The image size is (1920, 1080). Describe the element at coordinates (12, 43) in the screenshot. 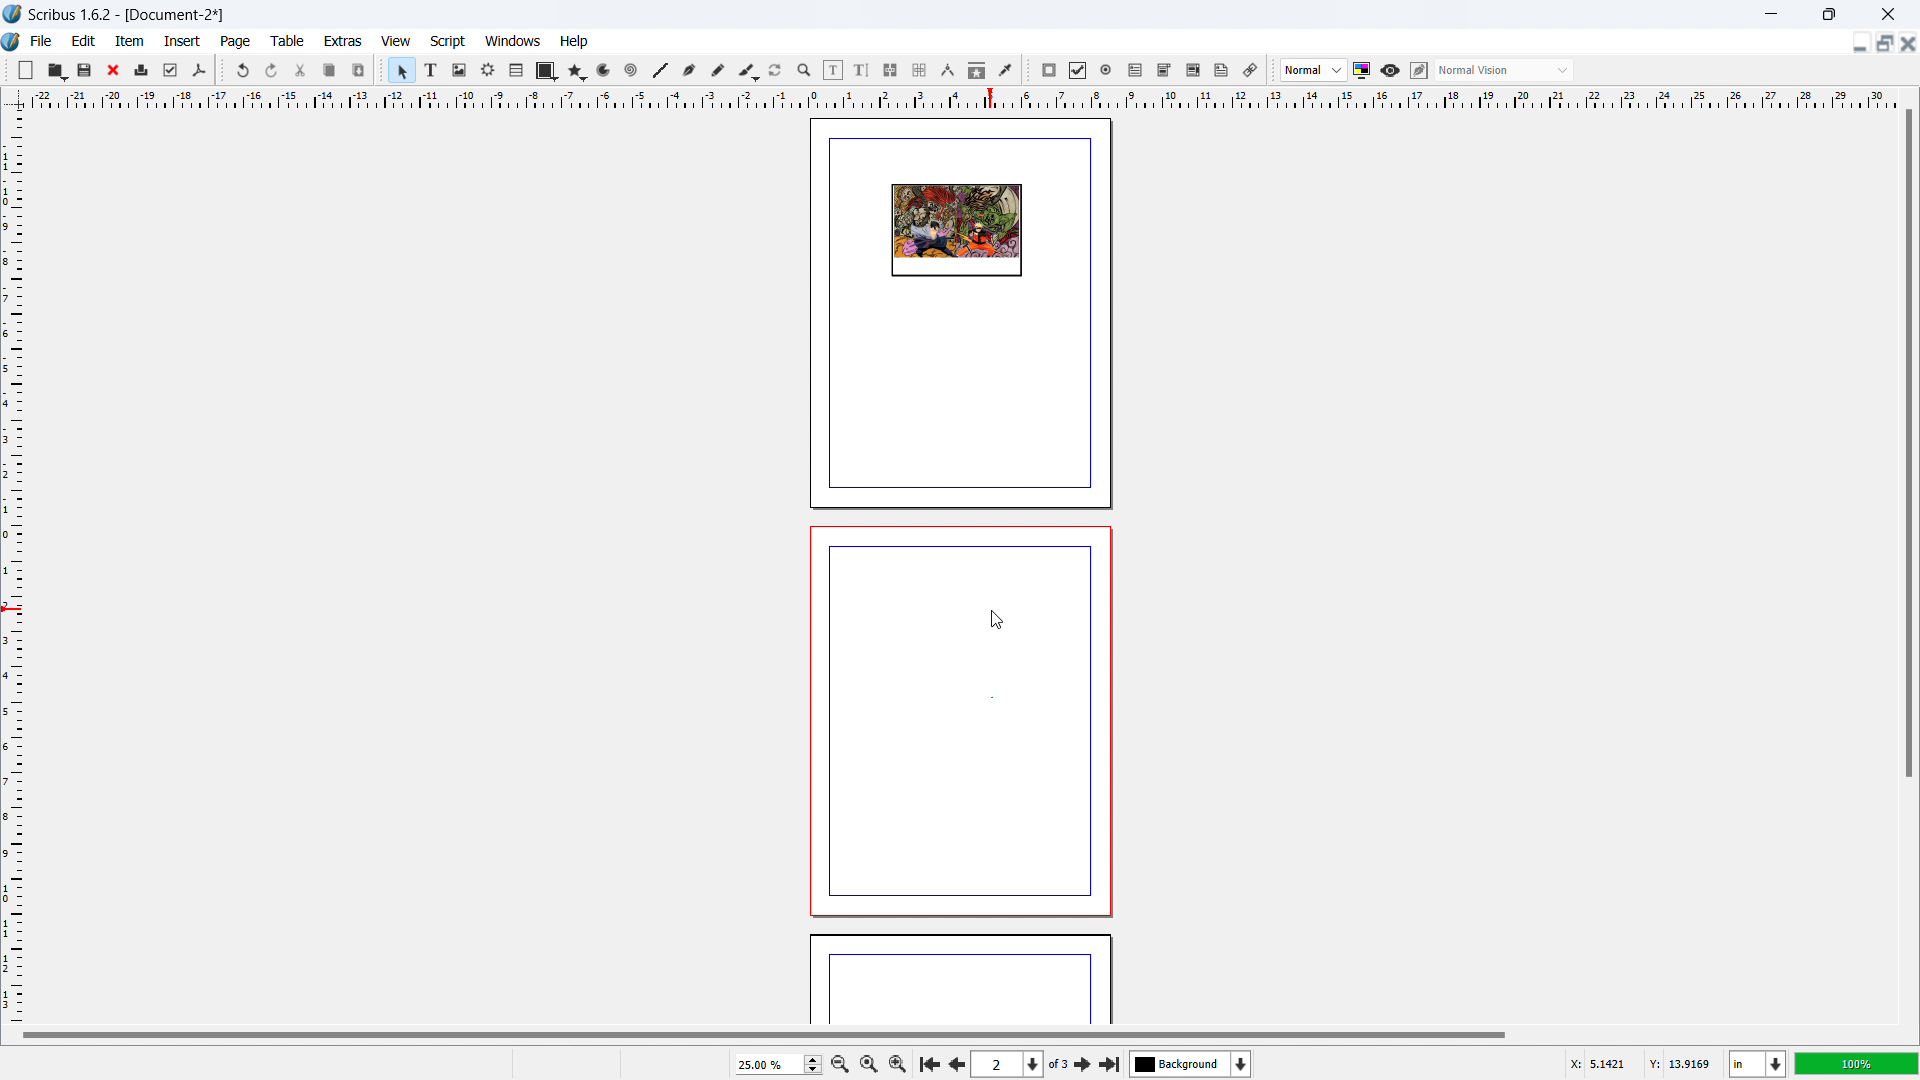

I see `logo` at that location.